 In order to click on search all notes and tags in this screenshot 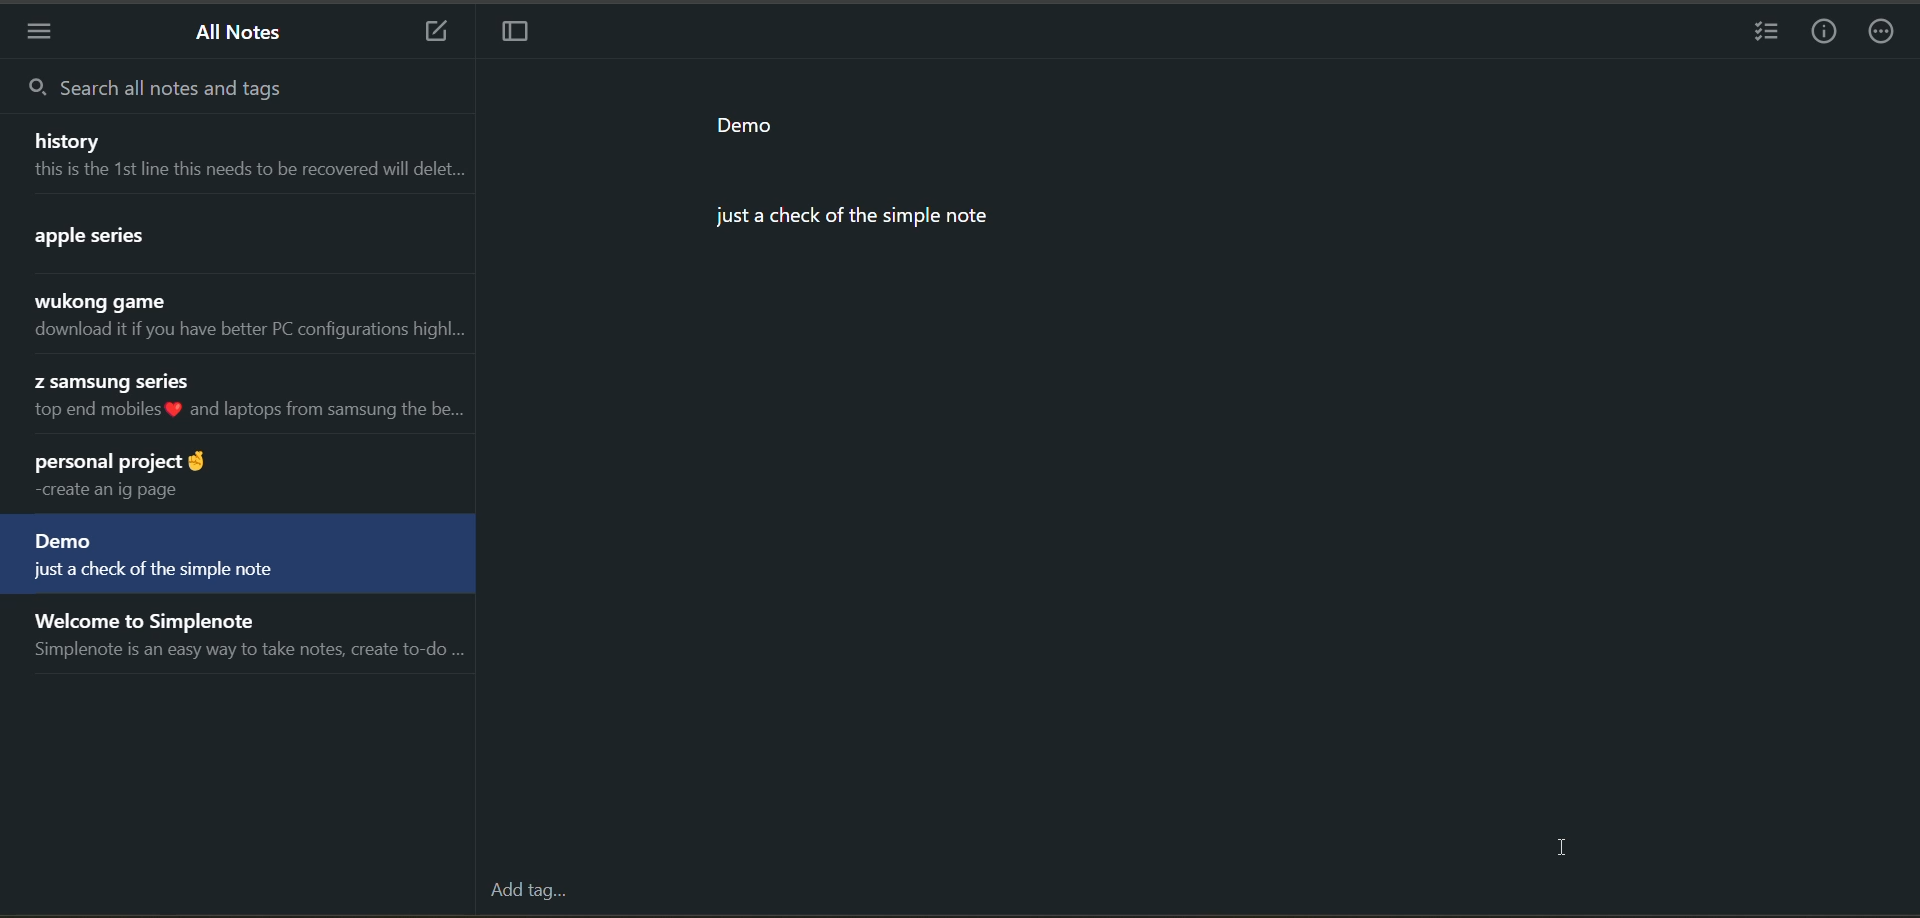, I will do `click(162, 89)`.